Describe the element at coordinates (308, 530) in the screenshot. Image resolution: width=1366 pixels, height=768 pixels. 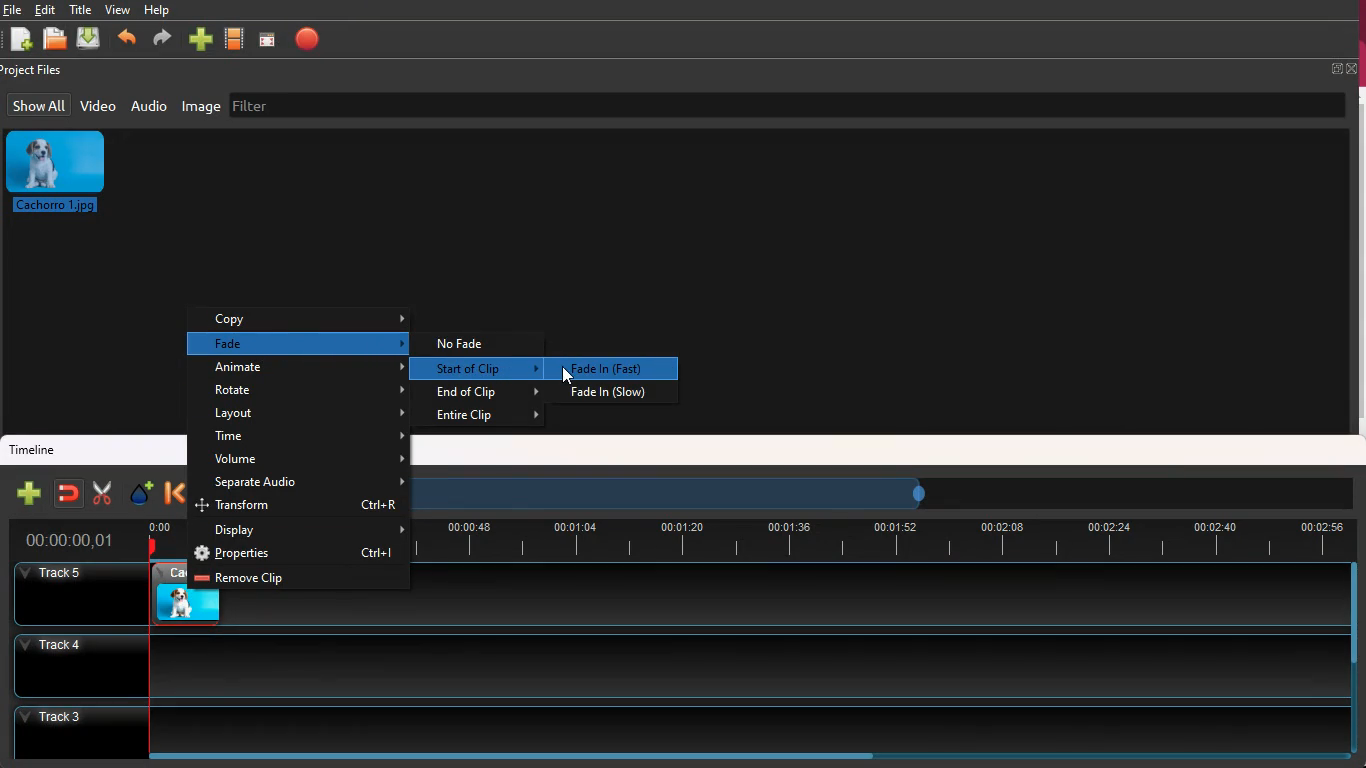
I see `display` at that location.